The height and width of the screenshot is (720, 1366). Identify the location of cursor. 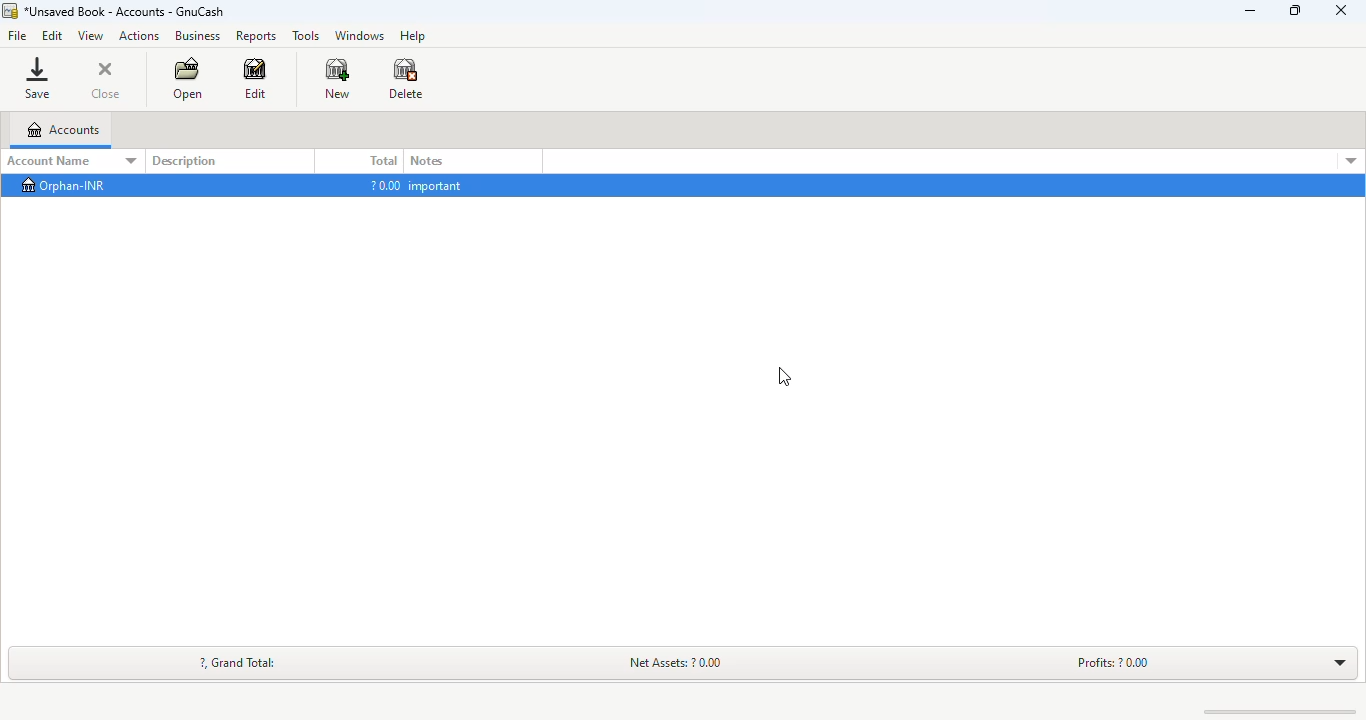
(785, 377).